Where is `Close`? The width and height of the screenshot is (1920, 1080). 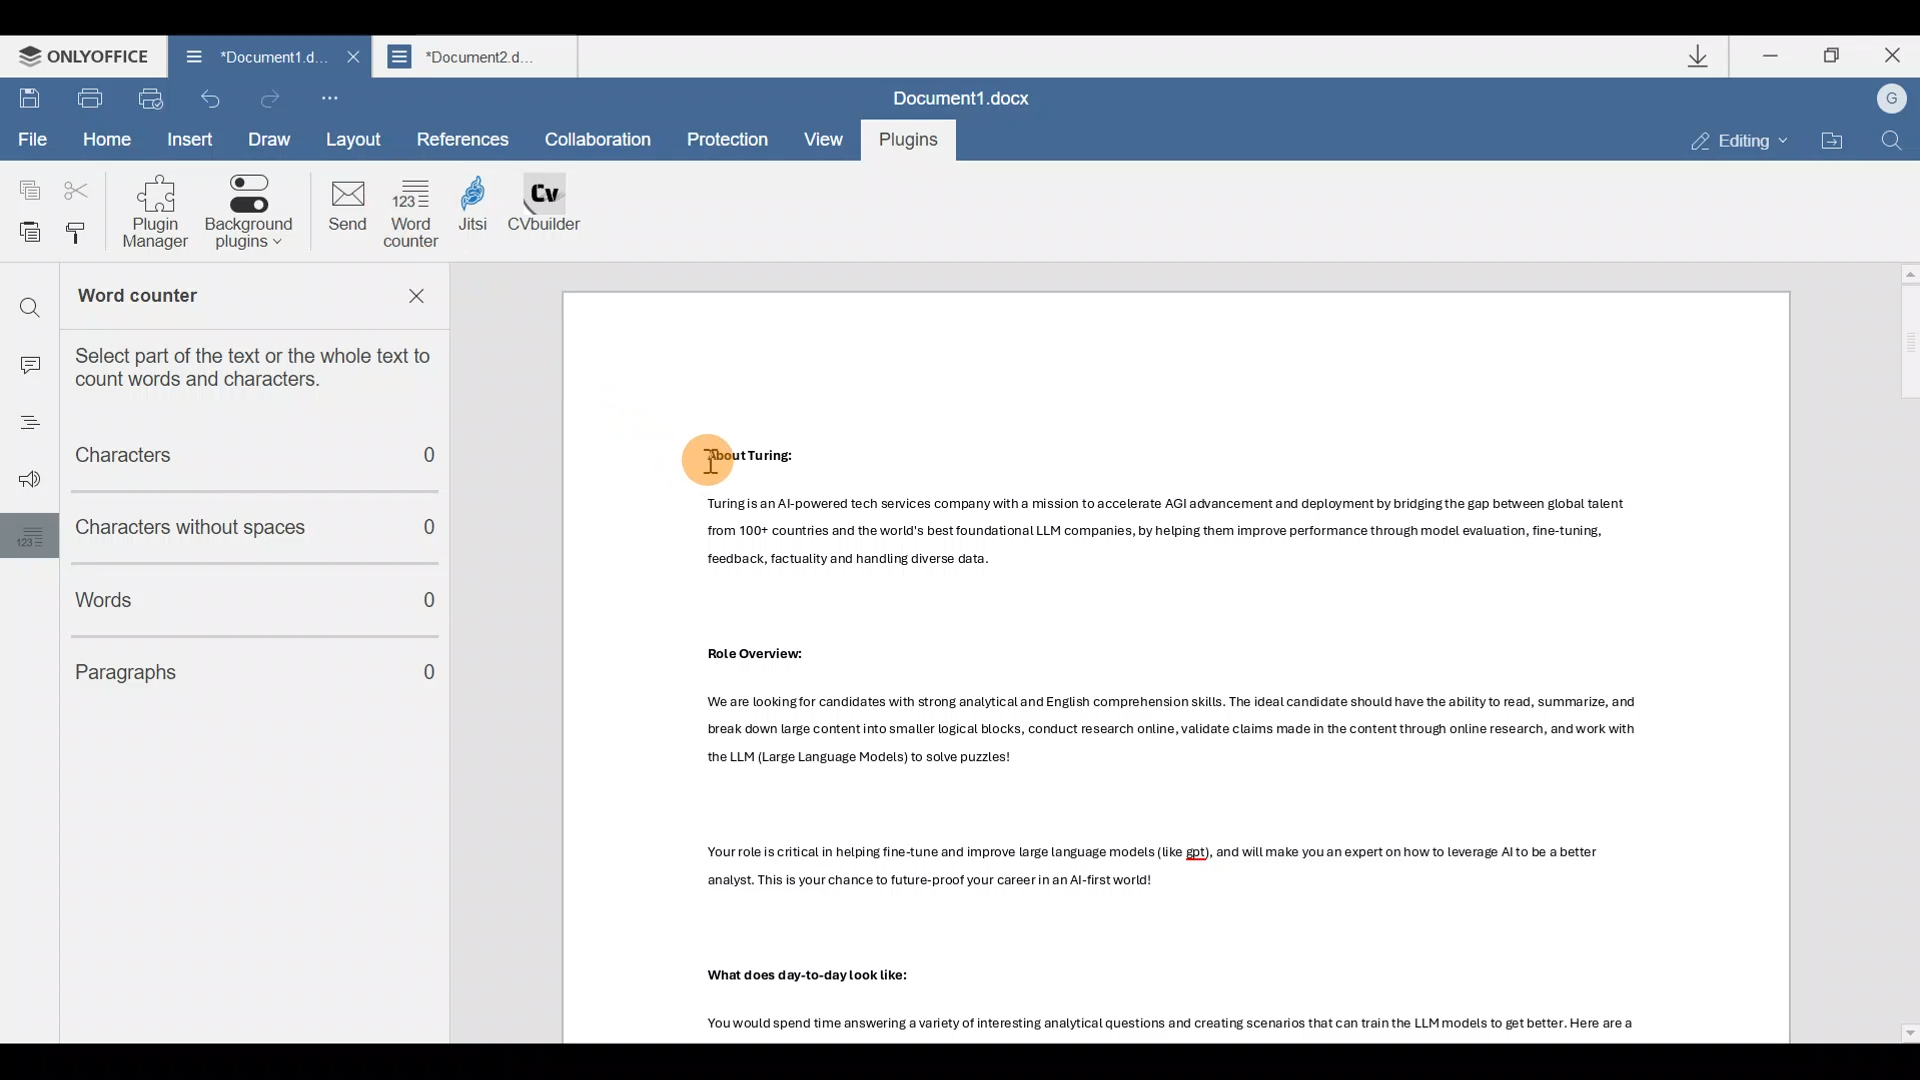 Close is located at coordinates (1889, 57).